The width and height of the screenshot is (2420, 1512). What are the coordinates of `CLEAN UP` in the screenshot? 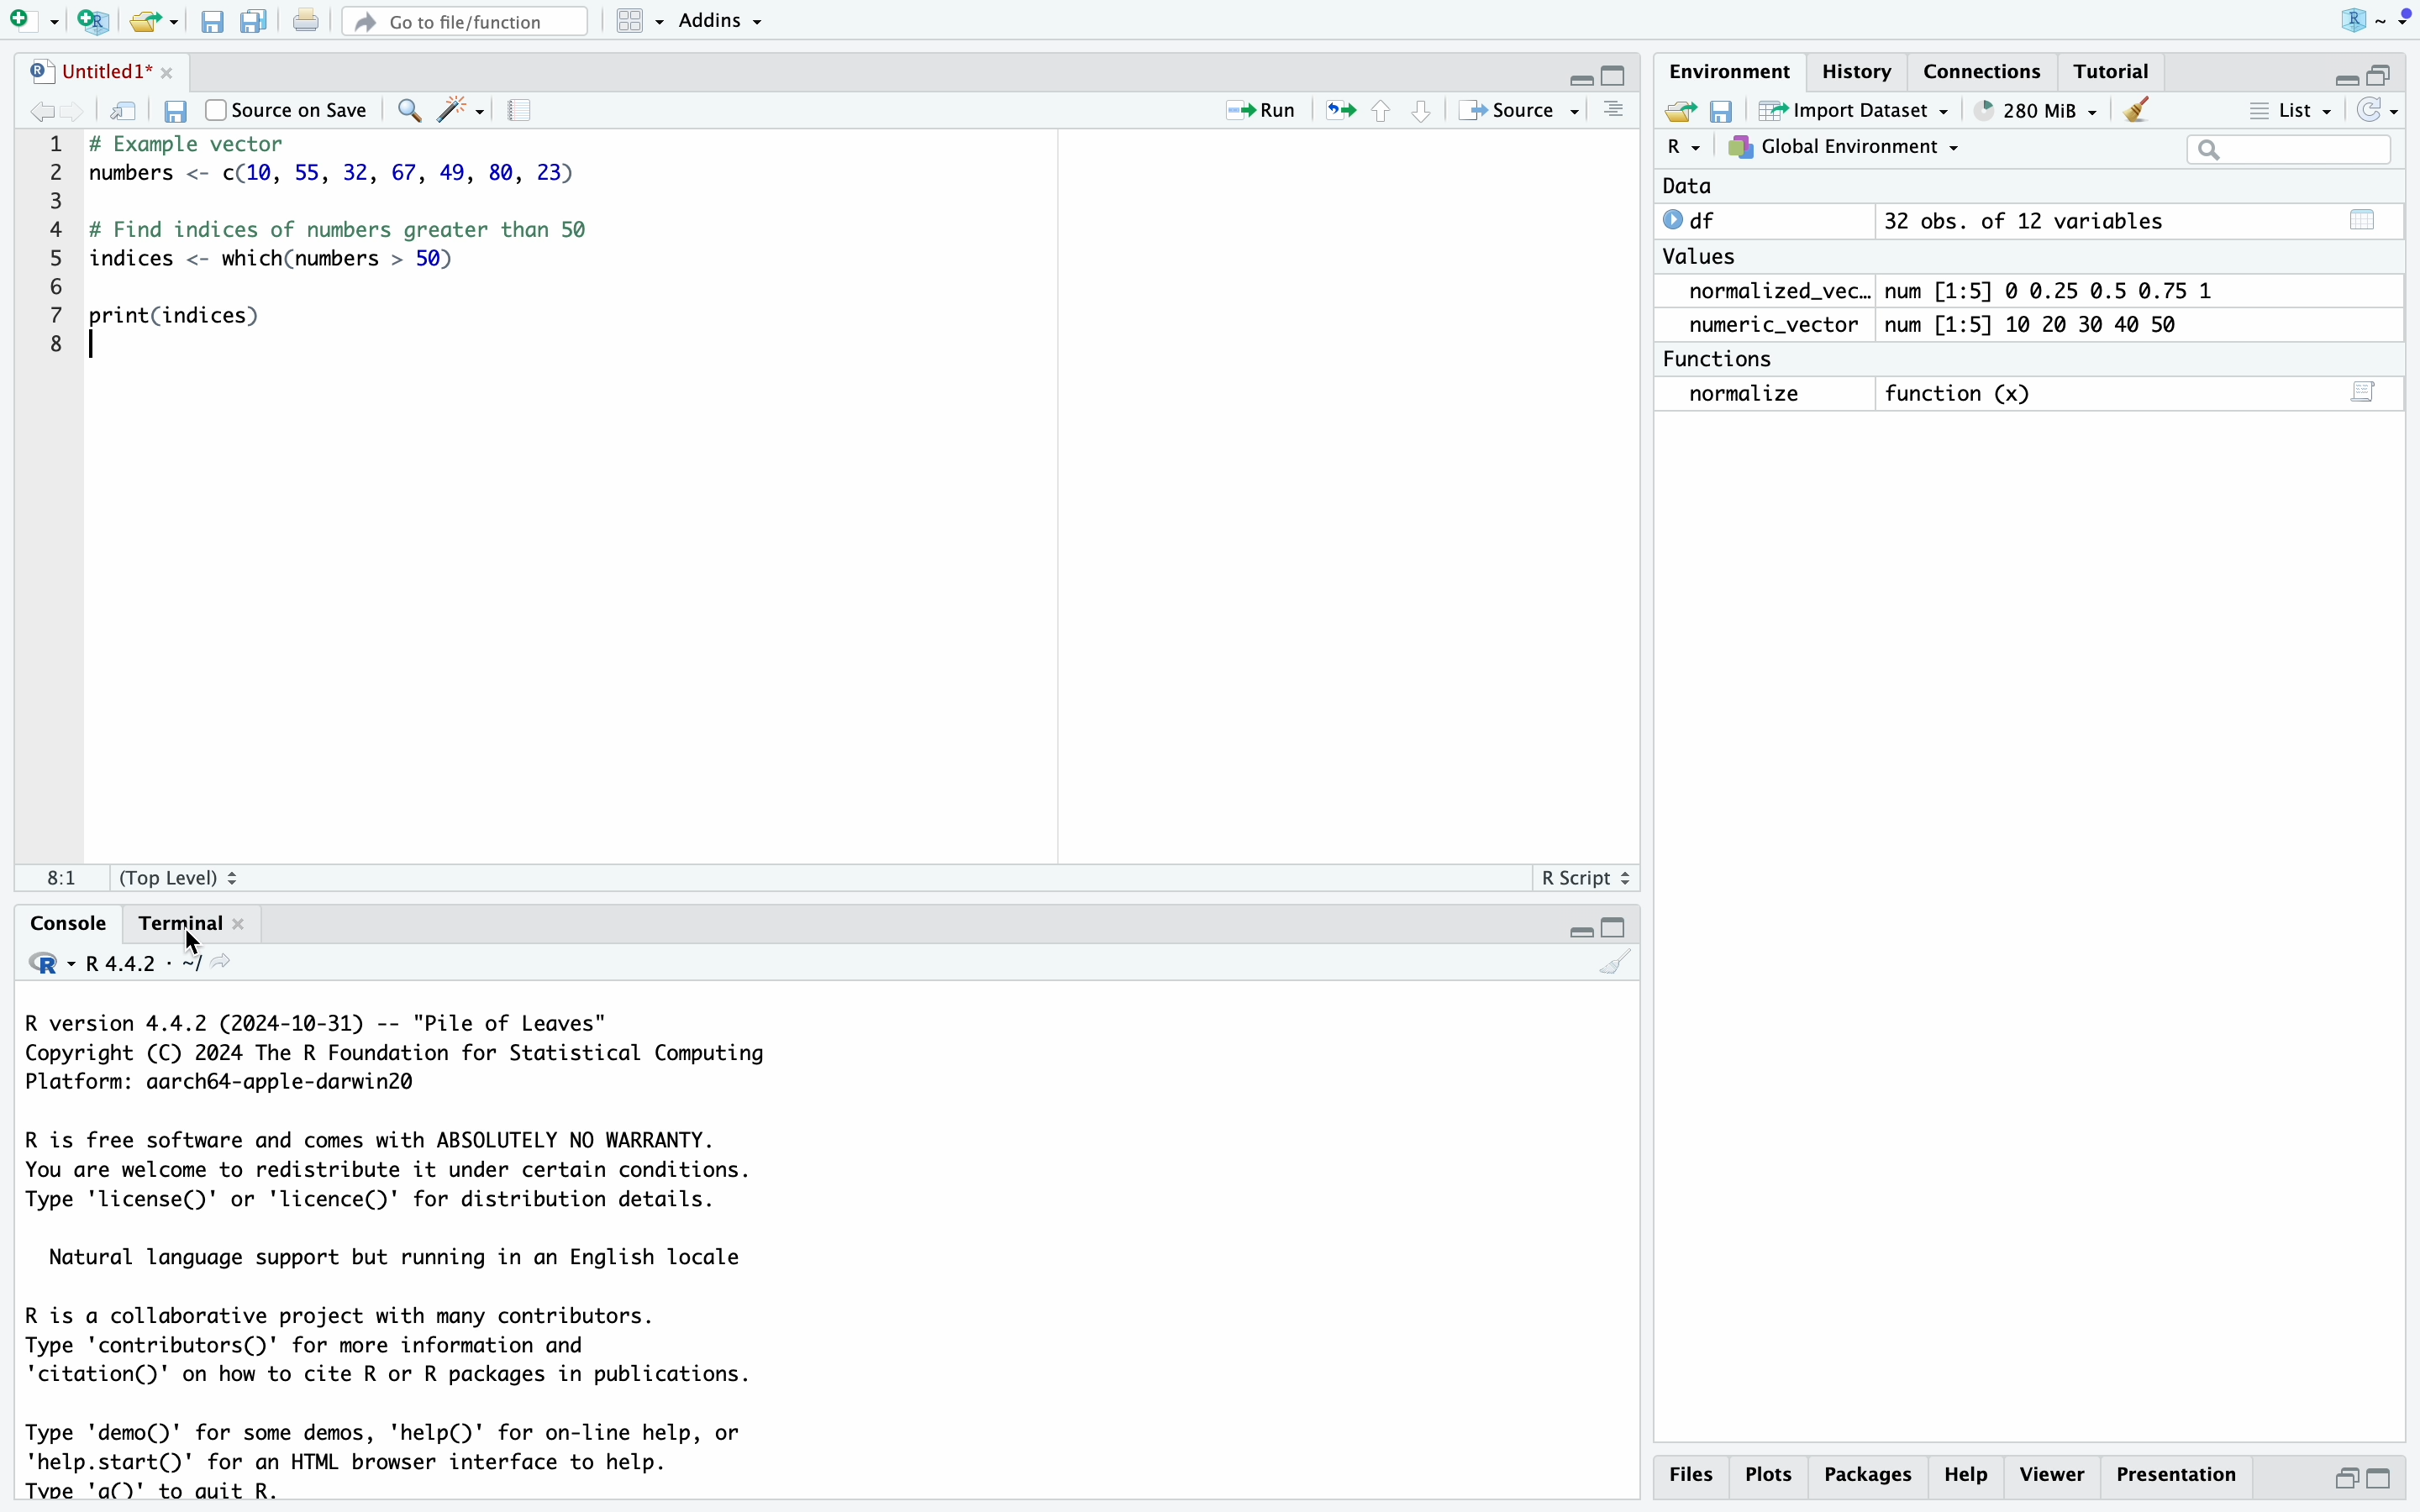 It's located at (1613, 962).